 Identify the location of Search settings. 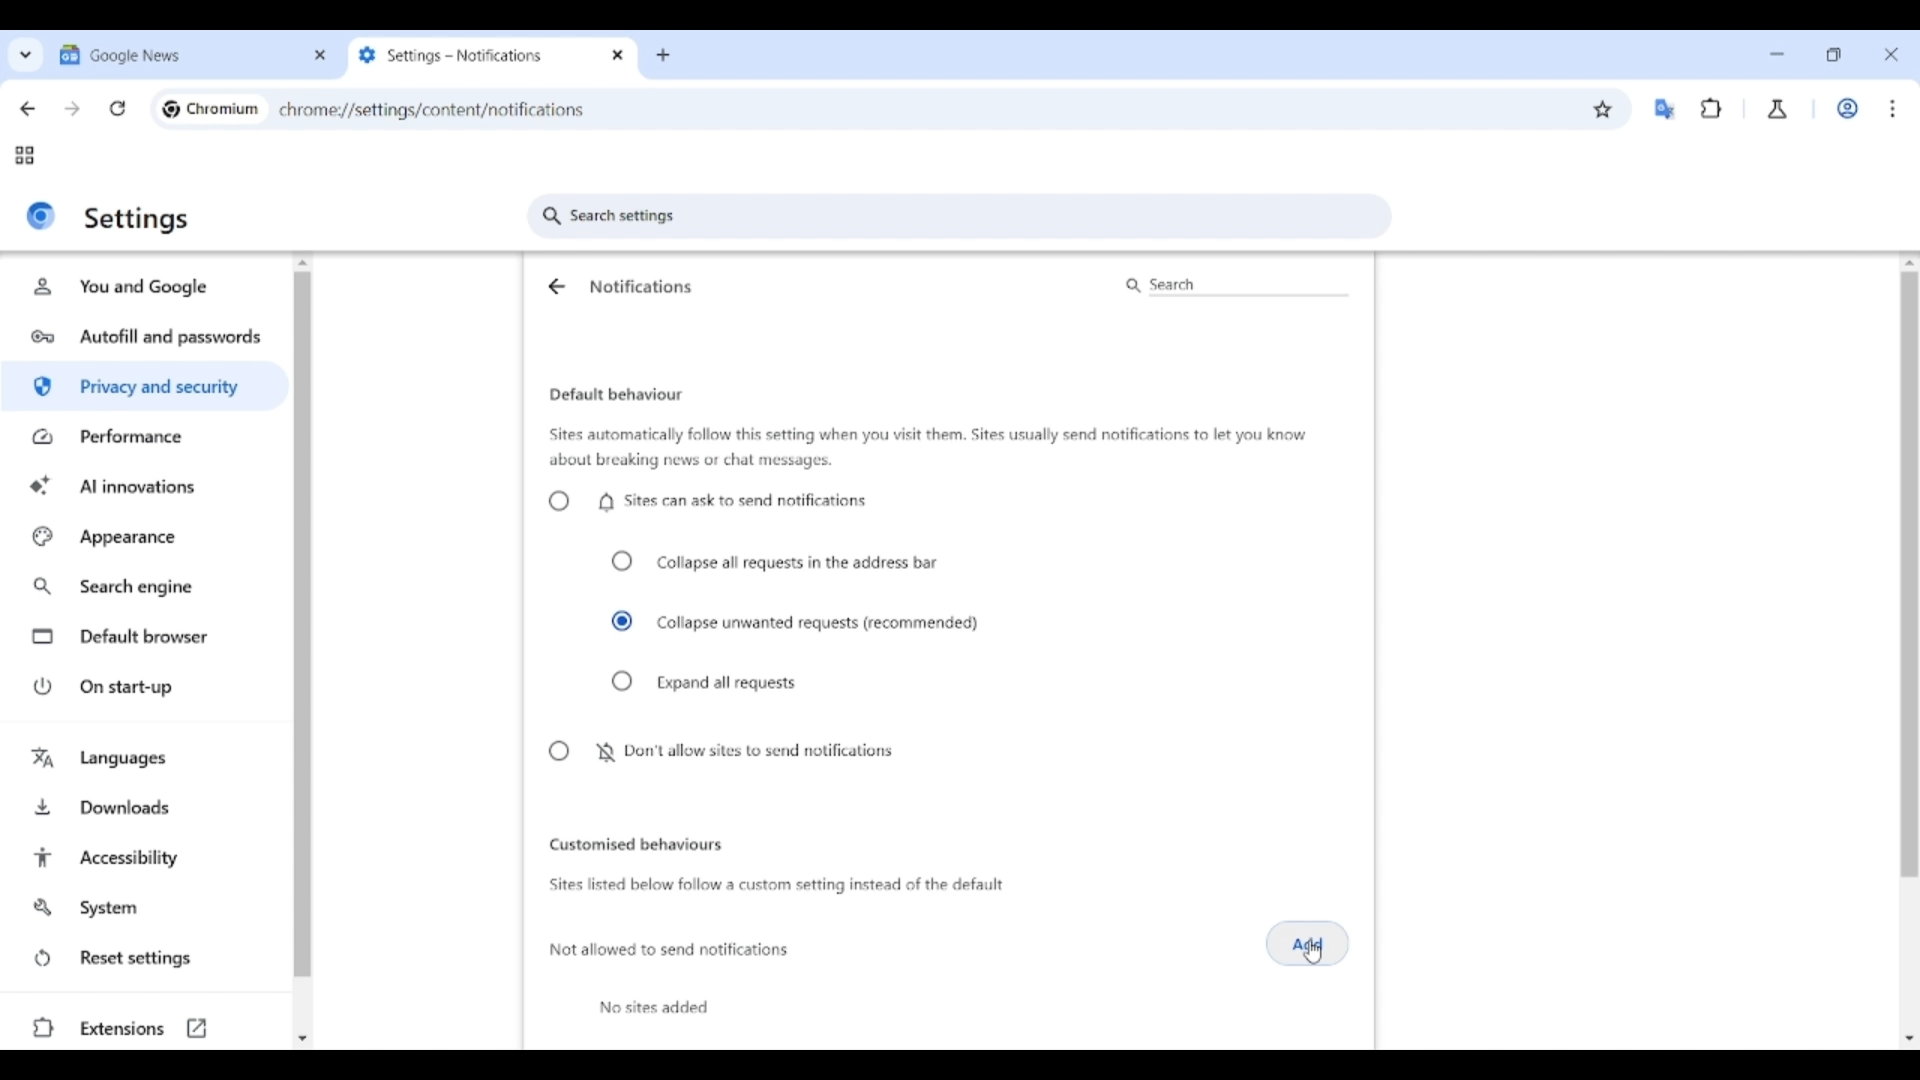
(960, 216).